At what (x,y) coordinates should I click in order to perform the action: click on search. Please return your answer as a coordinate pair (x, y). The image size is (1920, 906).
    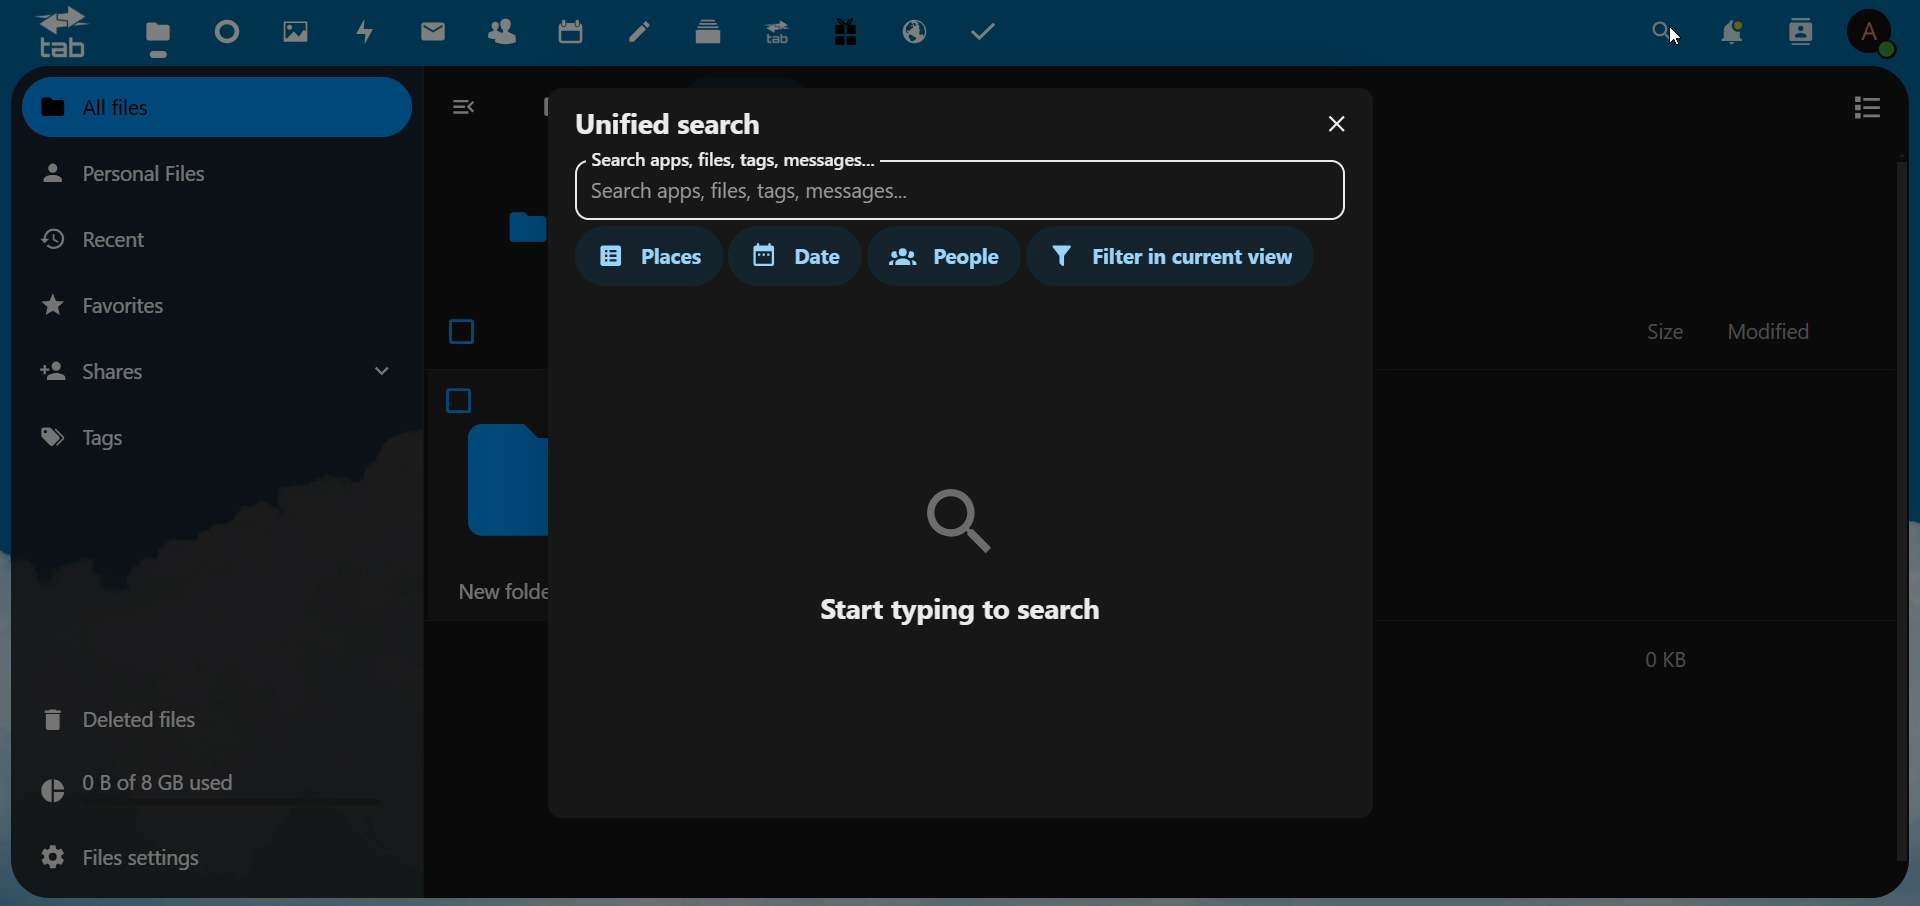
    Looking at the image, I should click on (961, 184).